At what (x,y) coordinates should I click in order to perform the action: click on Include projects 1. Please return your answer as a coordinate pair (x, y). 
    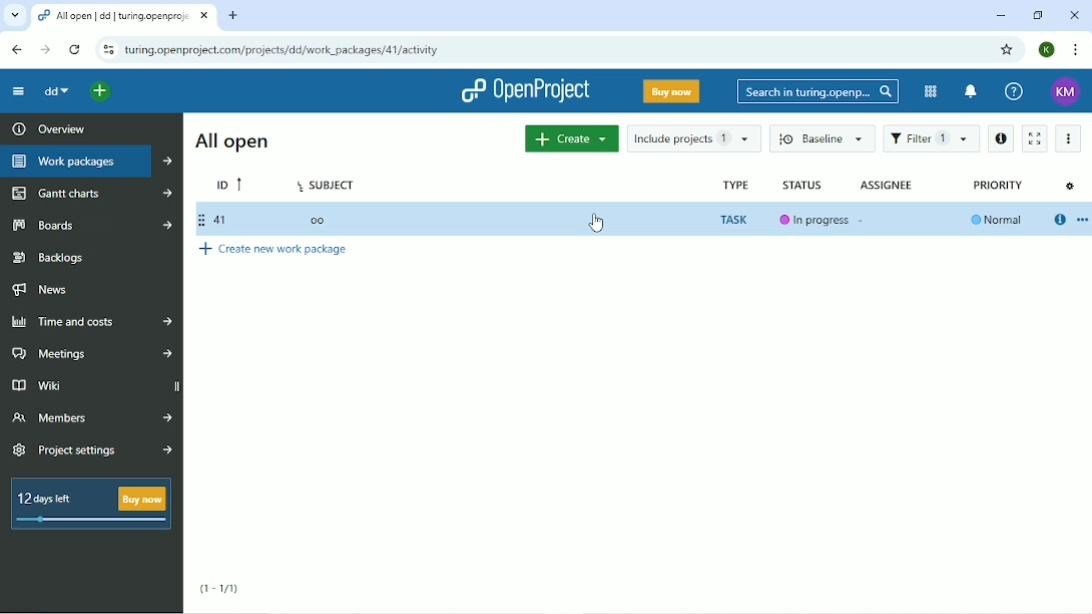
    Looking at the image, I should click on (692, 137).